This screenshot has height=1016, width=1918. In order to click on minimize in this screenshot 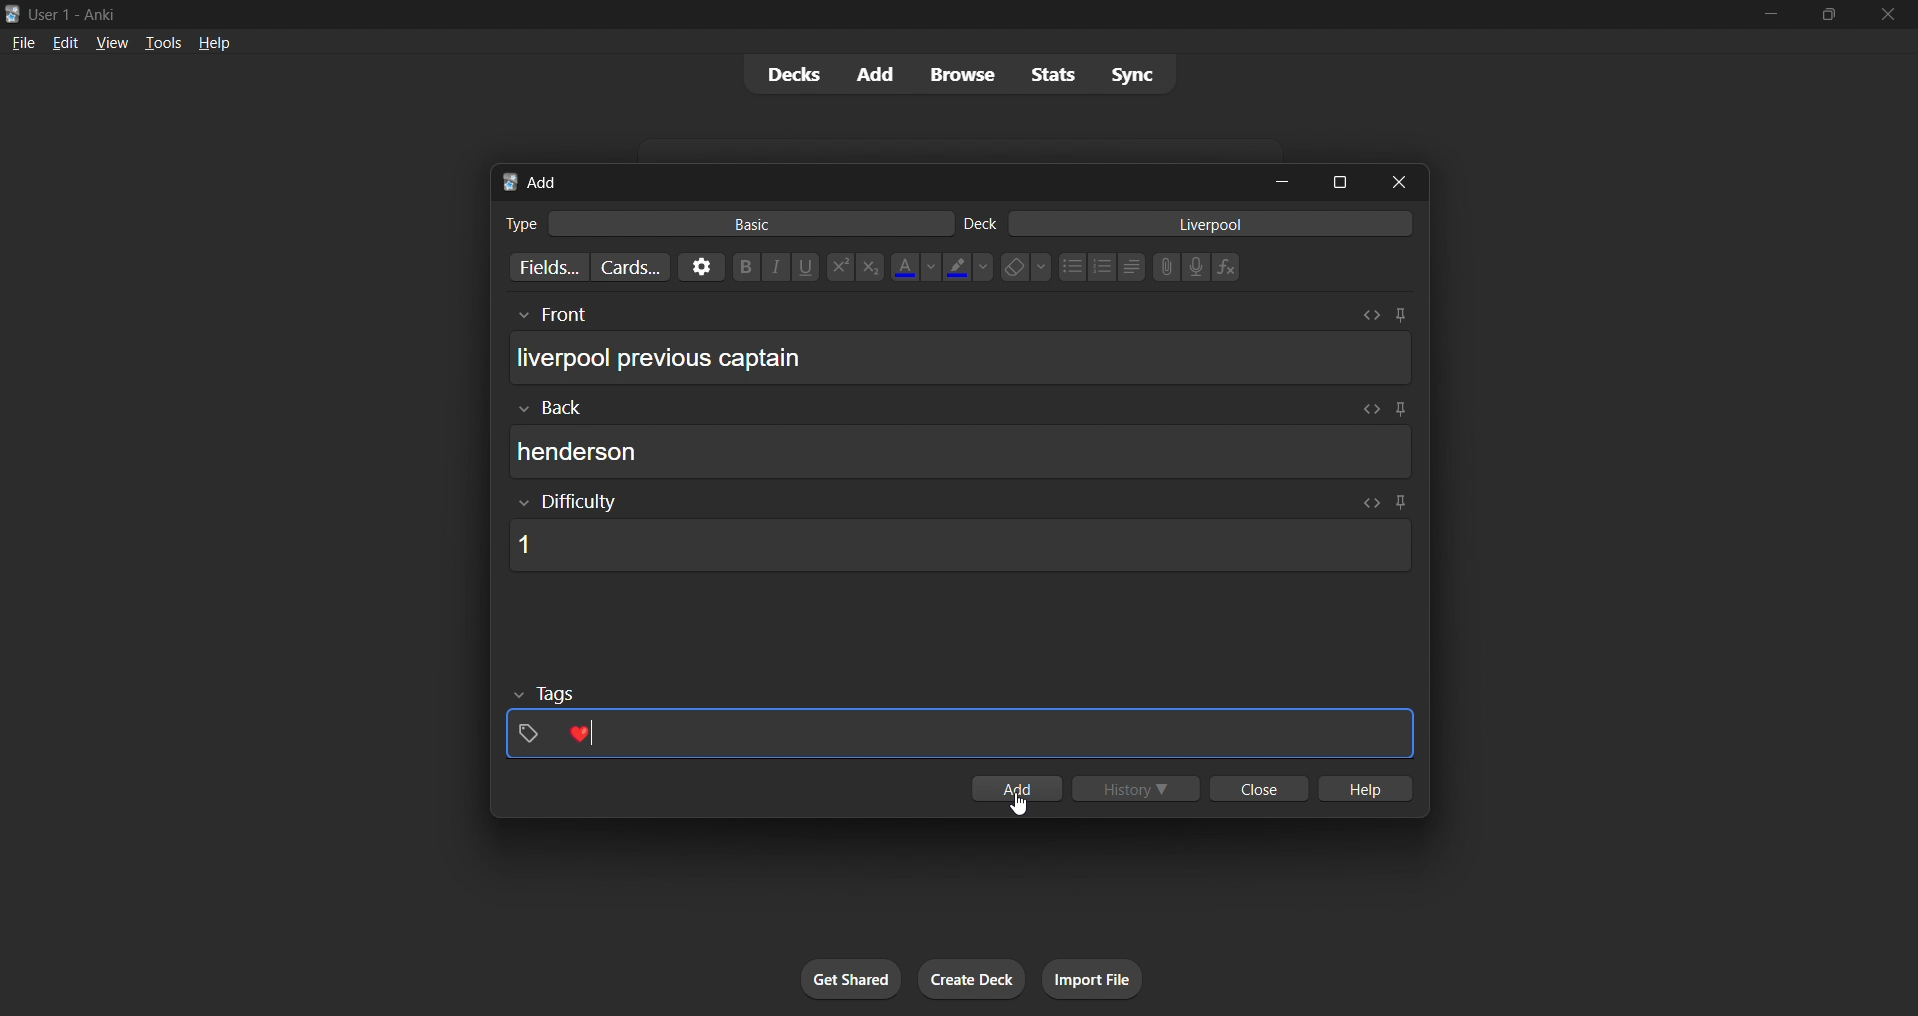, I will do `click(1286, 183)`.